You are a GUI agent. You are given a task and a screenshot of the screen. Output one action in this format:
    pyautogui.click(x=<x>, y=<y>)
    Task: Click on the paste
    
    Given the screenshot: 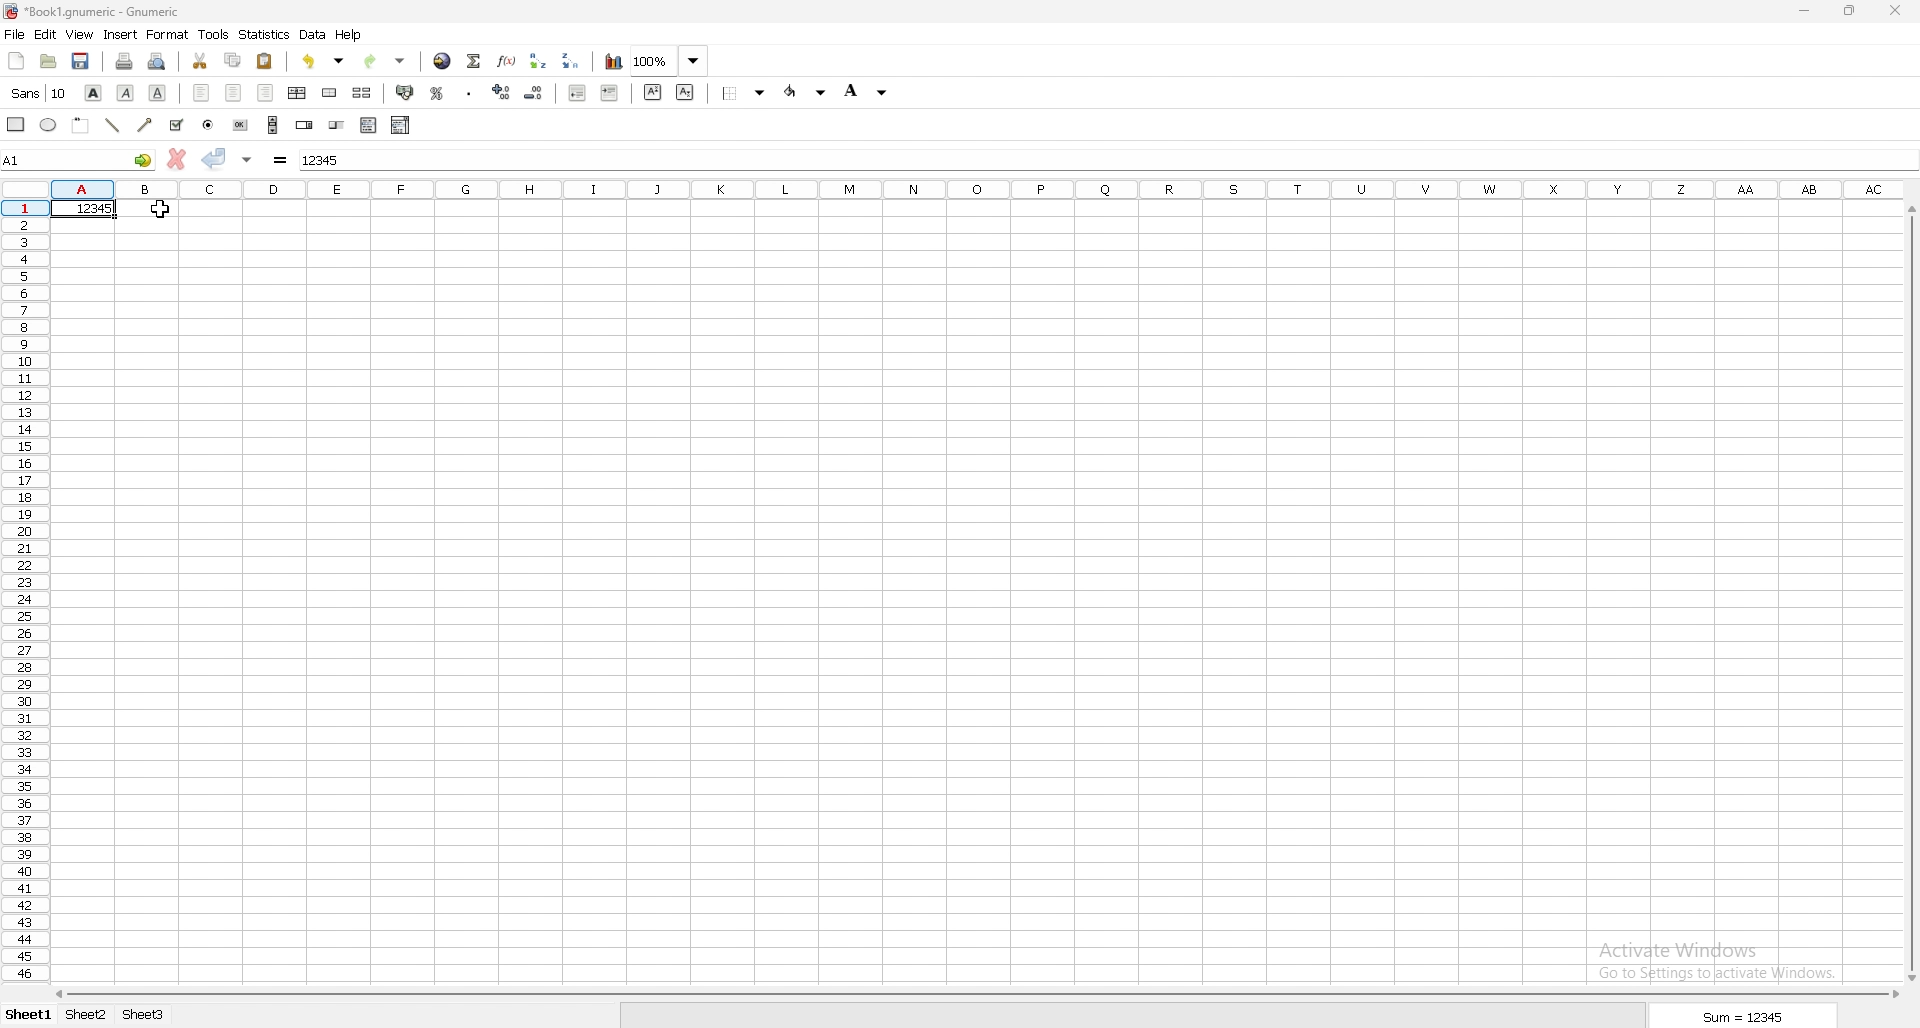 What is the action you would take?
    pyautogui.click(x=265, y=61)
    